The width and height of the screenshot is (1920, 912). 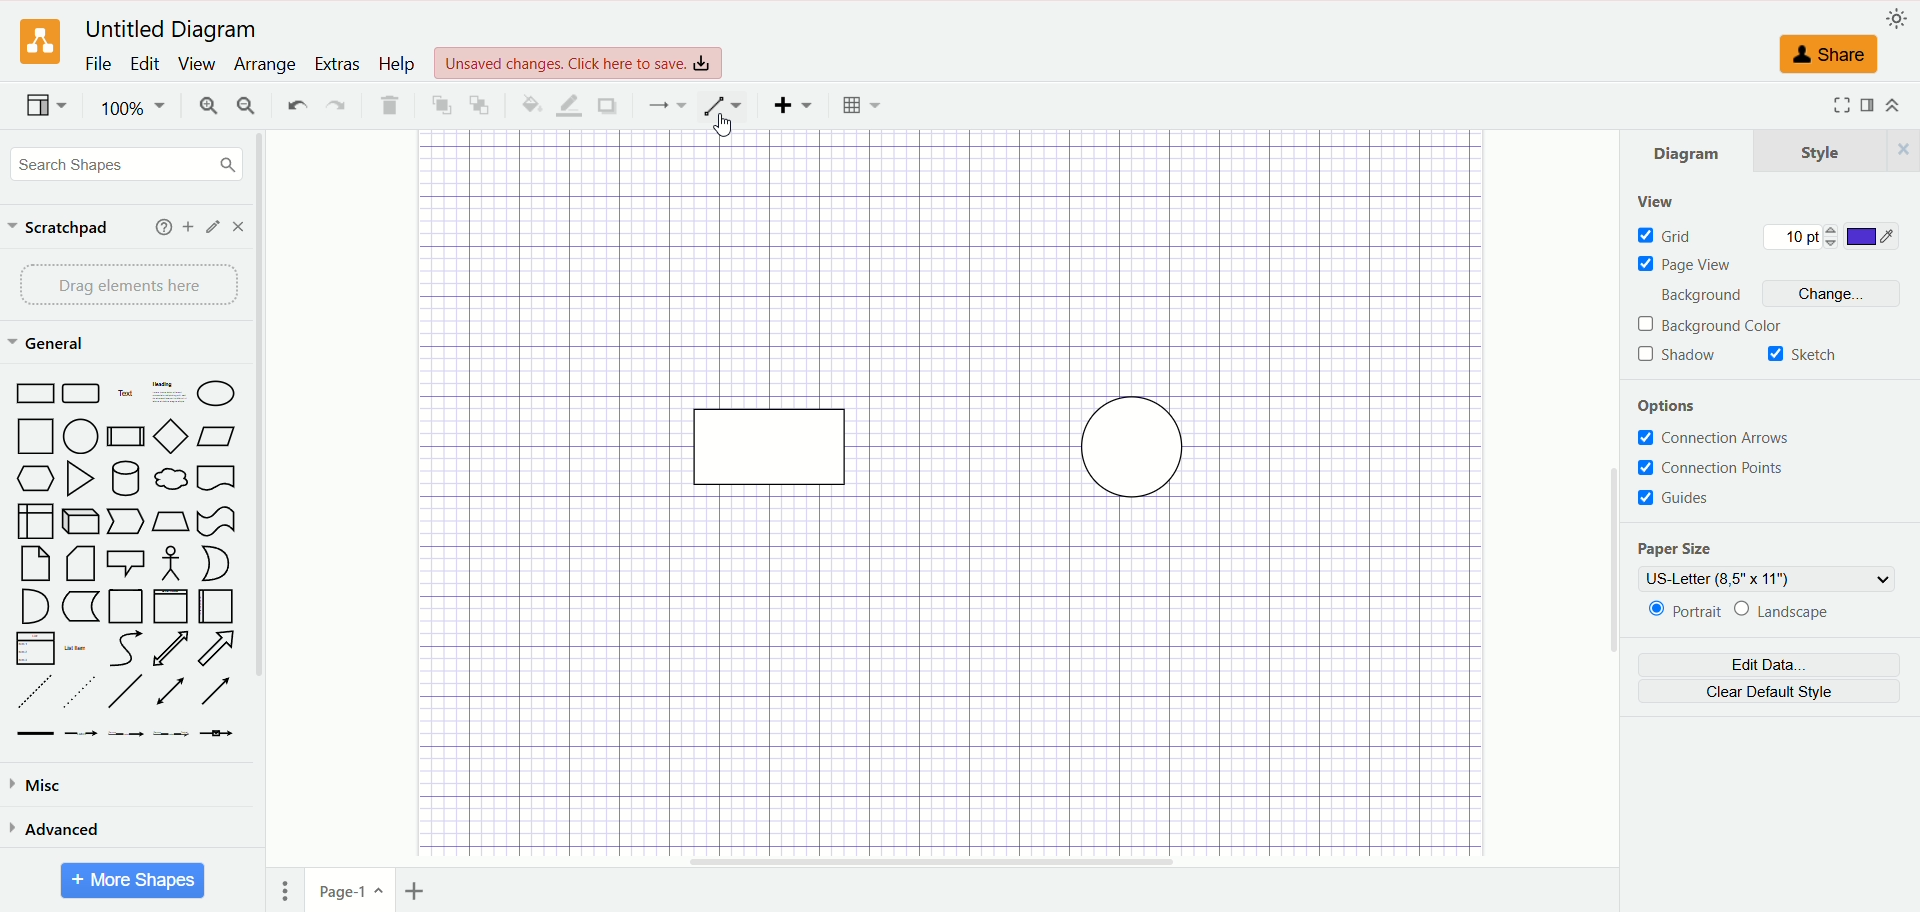 What do you see at coordinates (127, 692) in the screenshot?
I see `Line` at bounding box center [127, 692].